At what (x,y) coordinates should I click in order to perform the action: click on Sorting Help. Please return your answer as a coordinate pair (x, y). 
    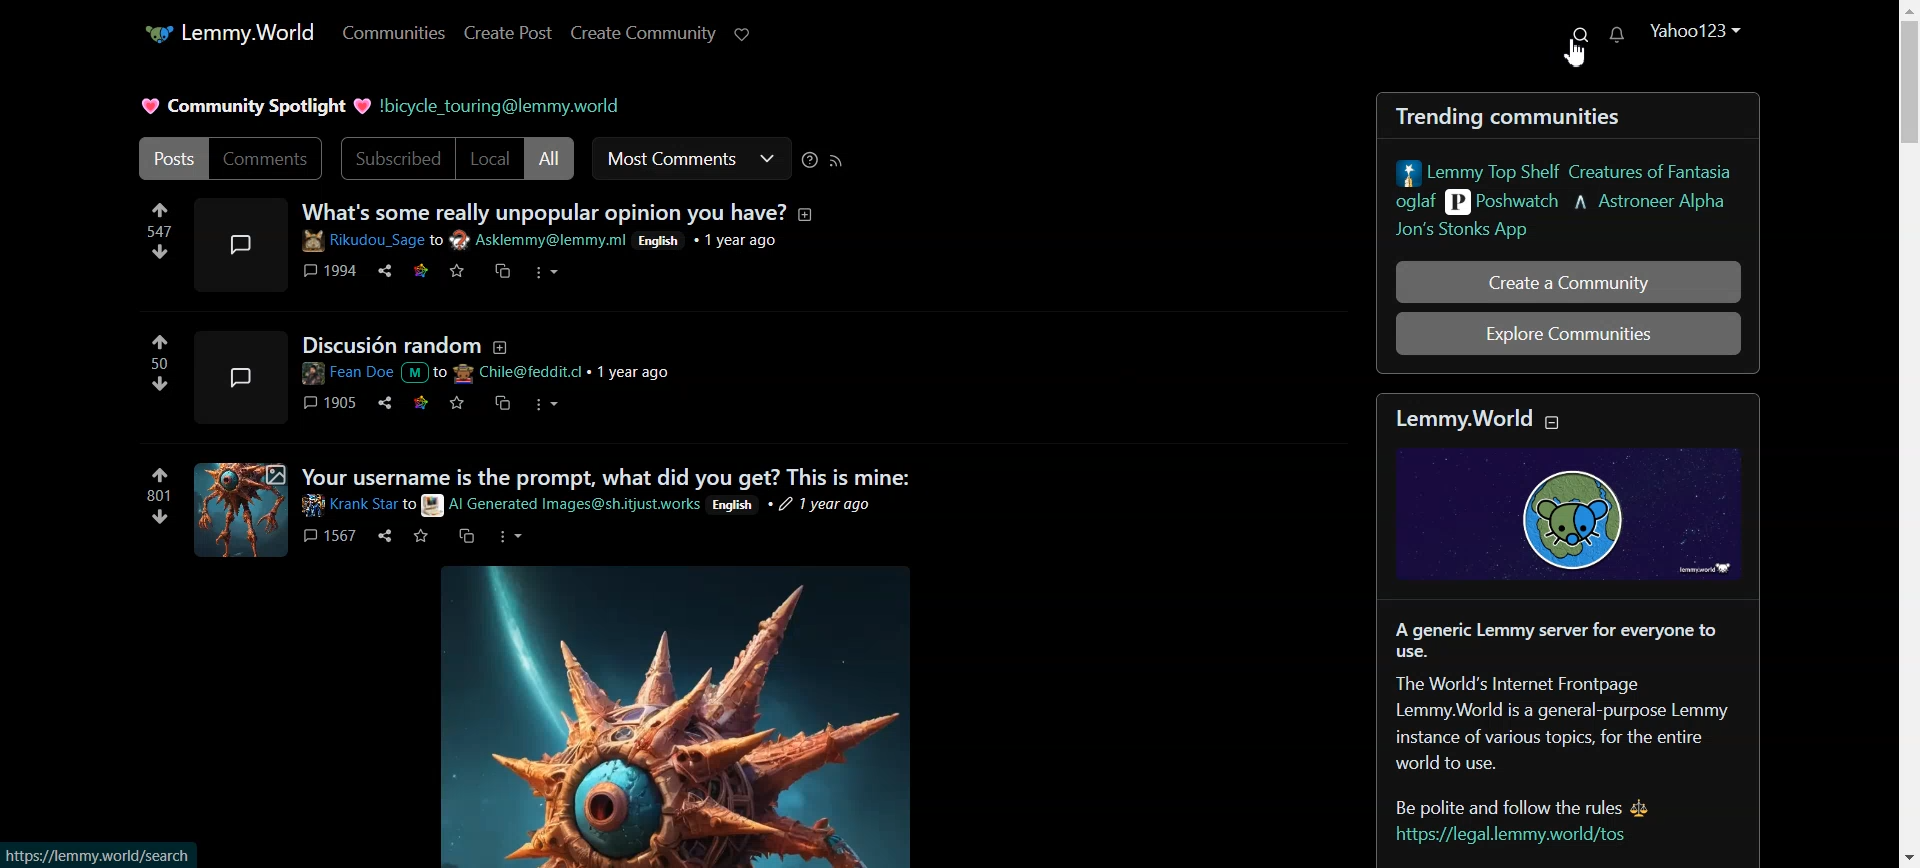
    Looking at the image, I should click on (808, 160).